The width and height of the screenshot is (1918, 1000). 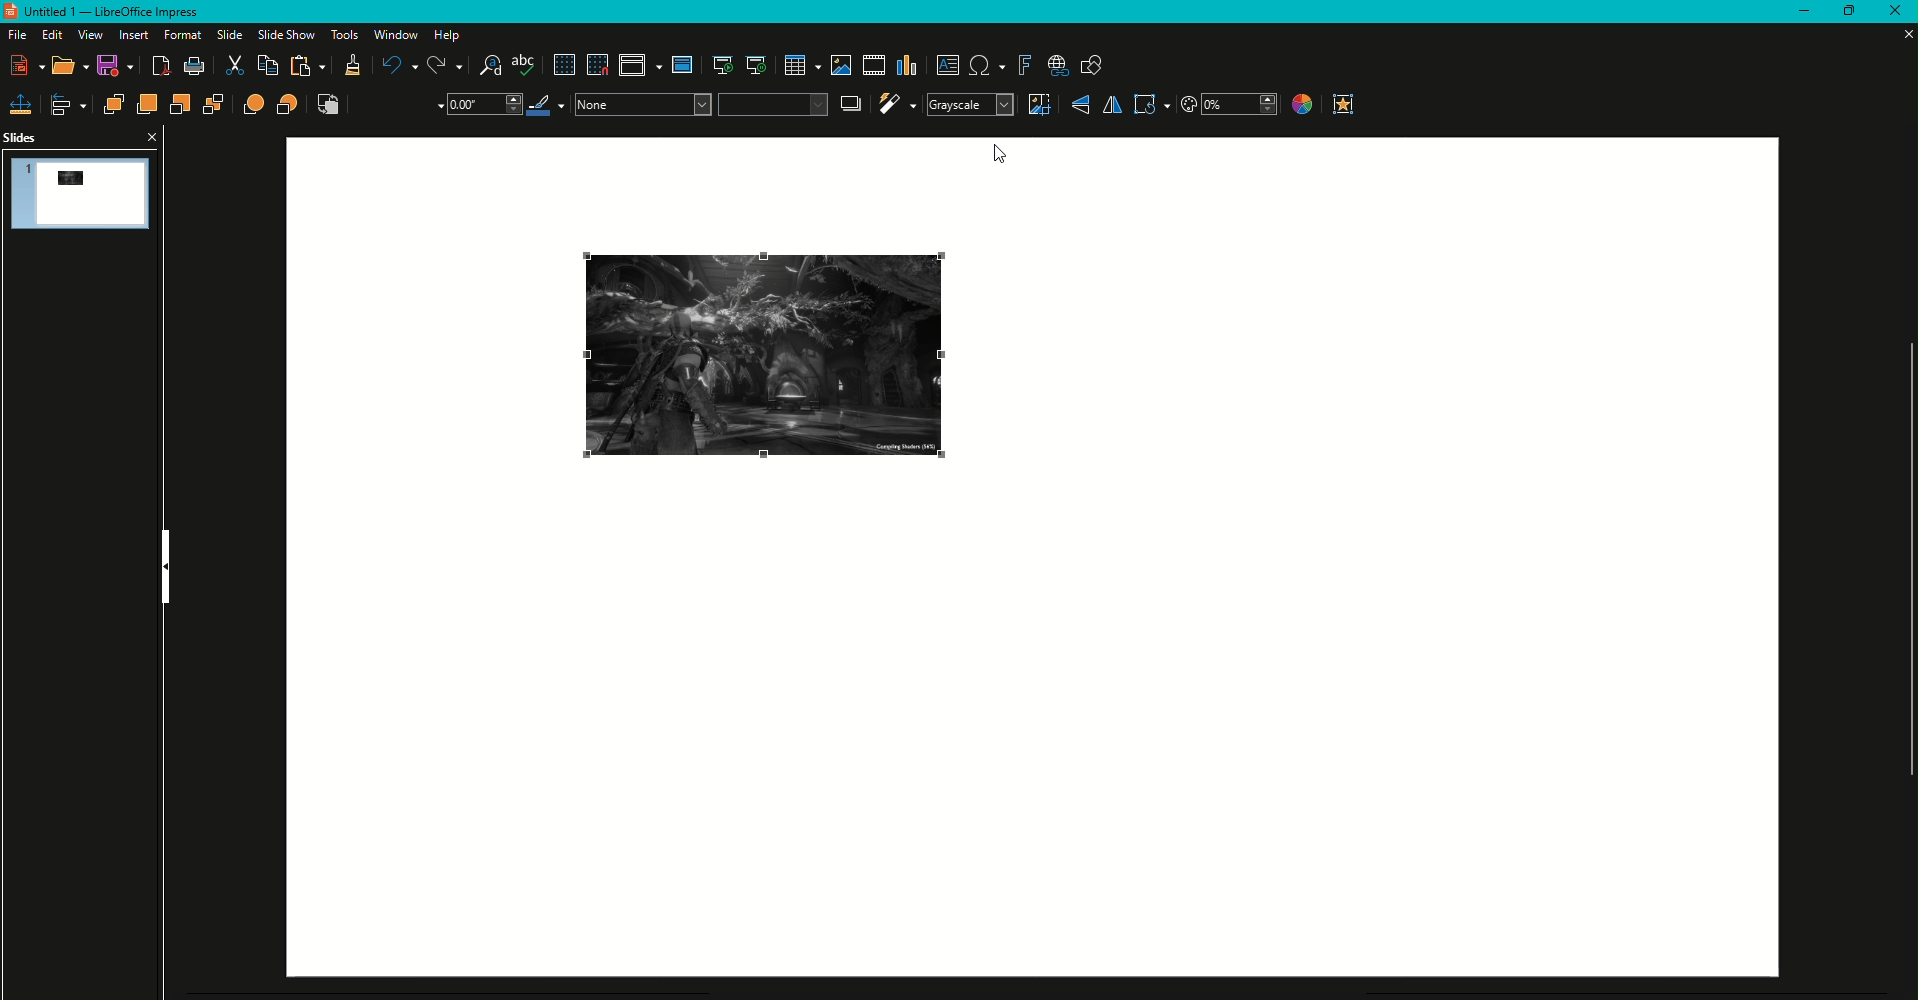 What do you see at coordinates (130, 35) in the screenshot?
I see `Insert` at bounding box center [130, 35].